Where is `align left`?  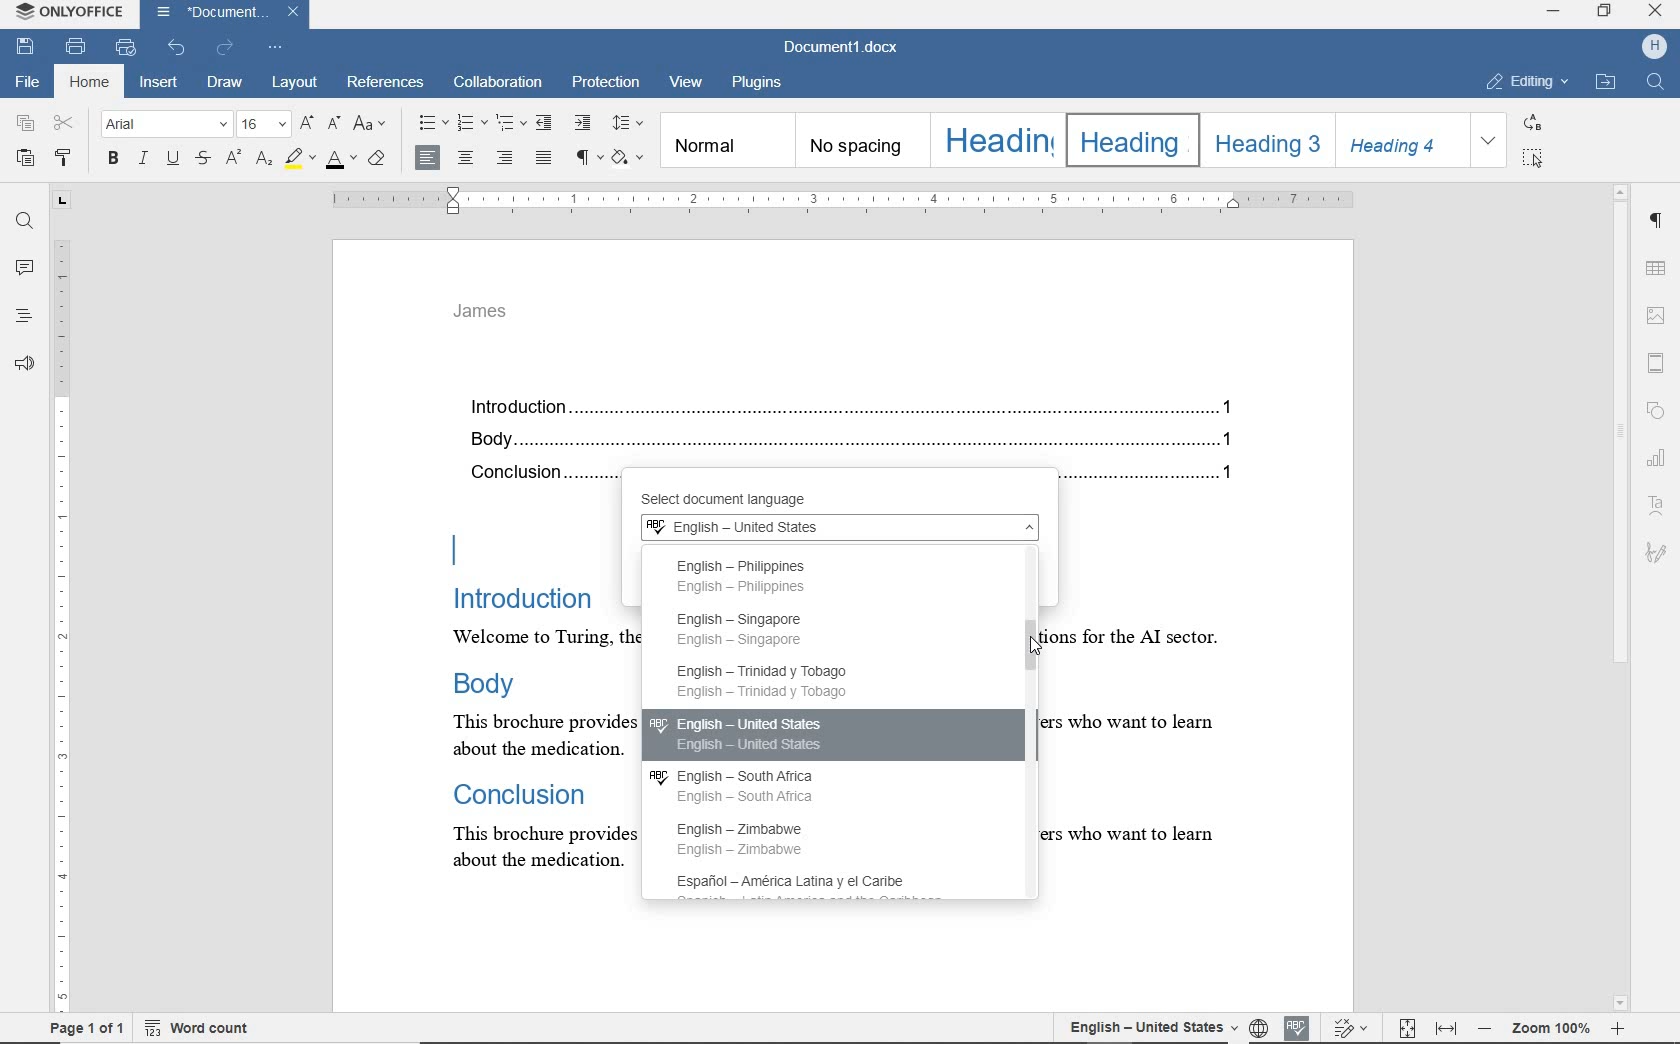
align left is located at coordinates (428, 158).